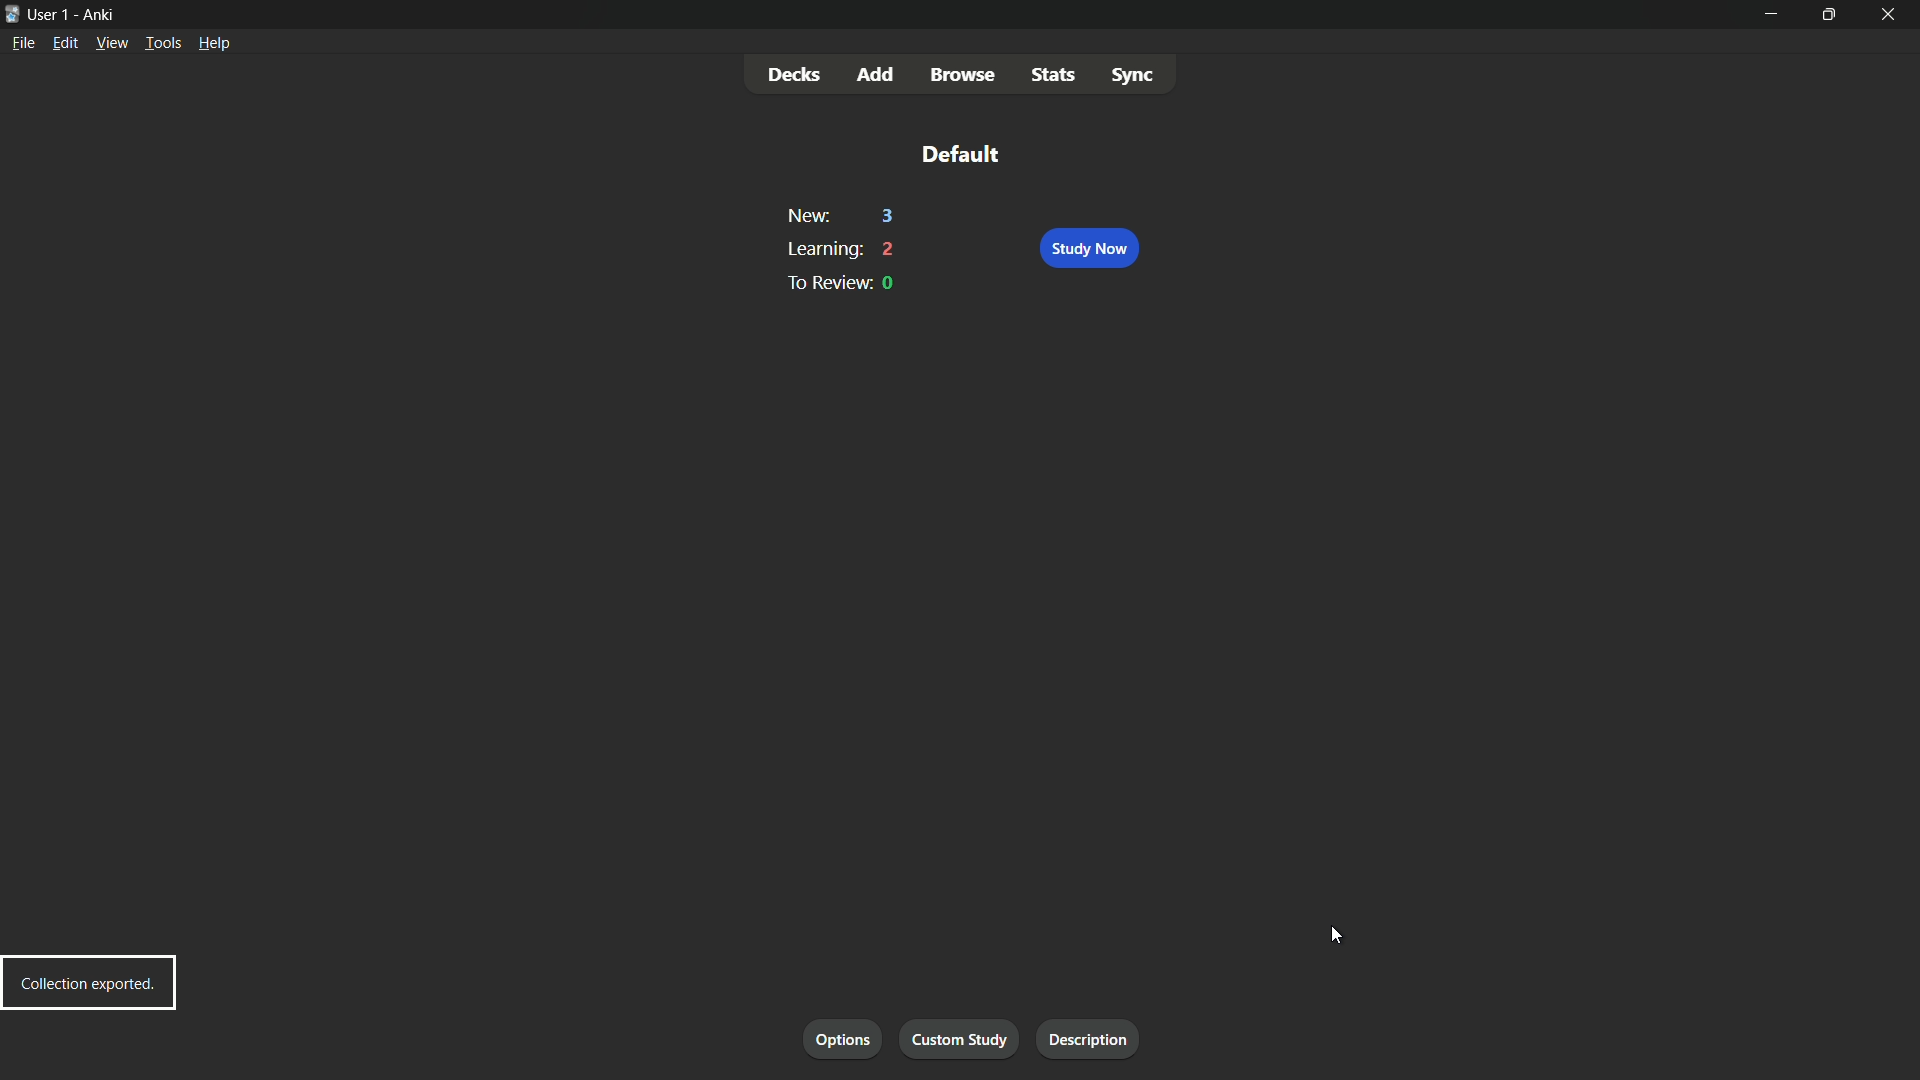 The height and width of the screenshot is (1080, 1920). What do you see at coordinates (844, 1041) in the screenshot?
I see `get started` at bounding box center [844, 1041].